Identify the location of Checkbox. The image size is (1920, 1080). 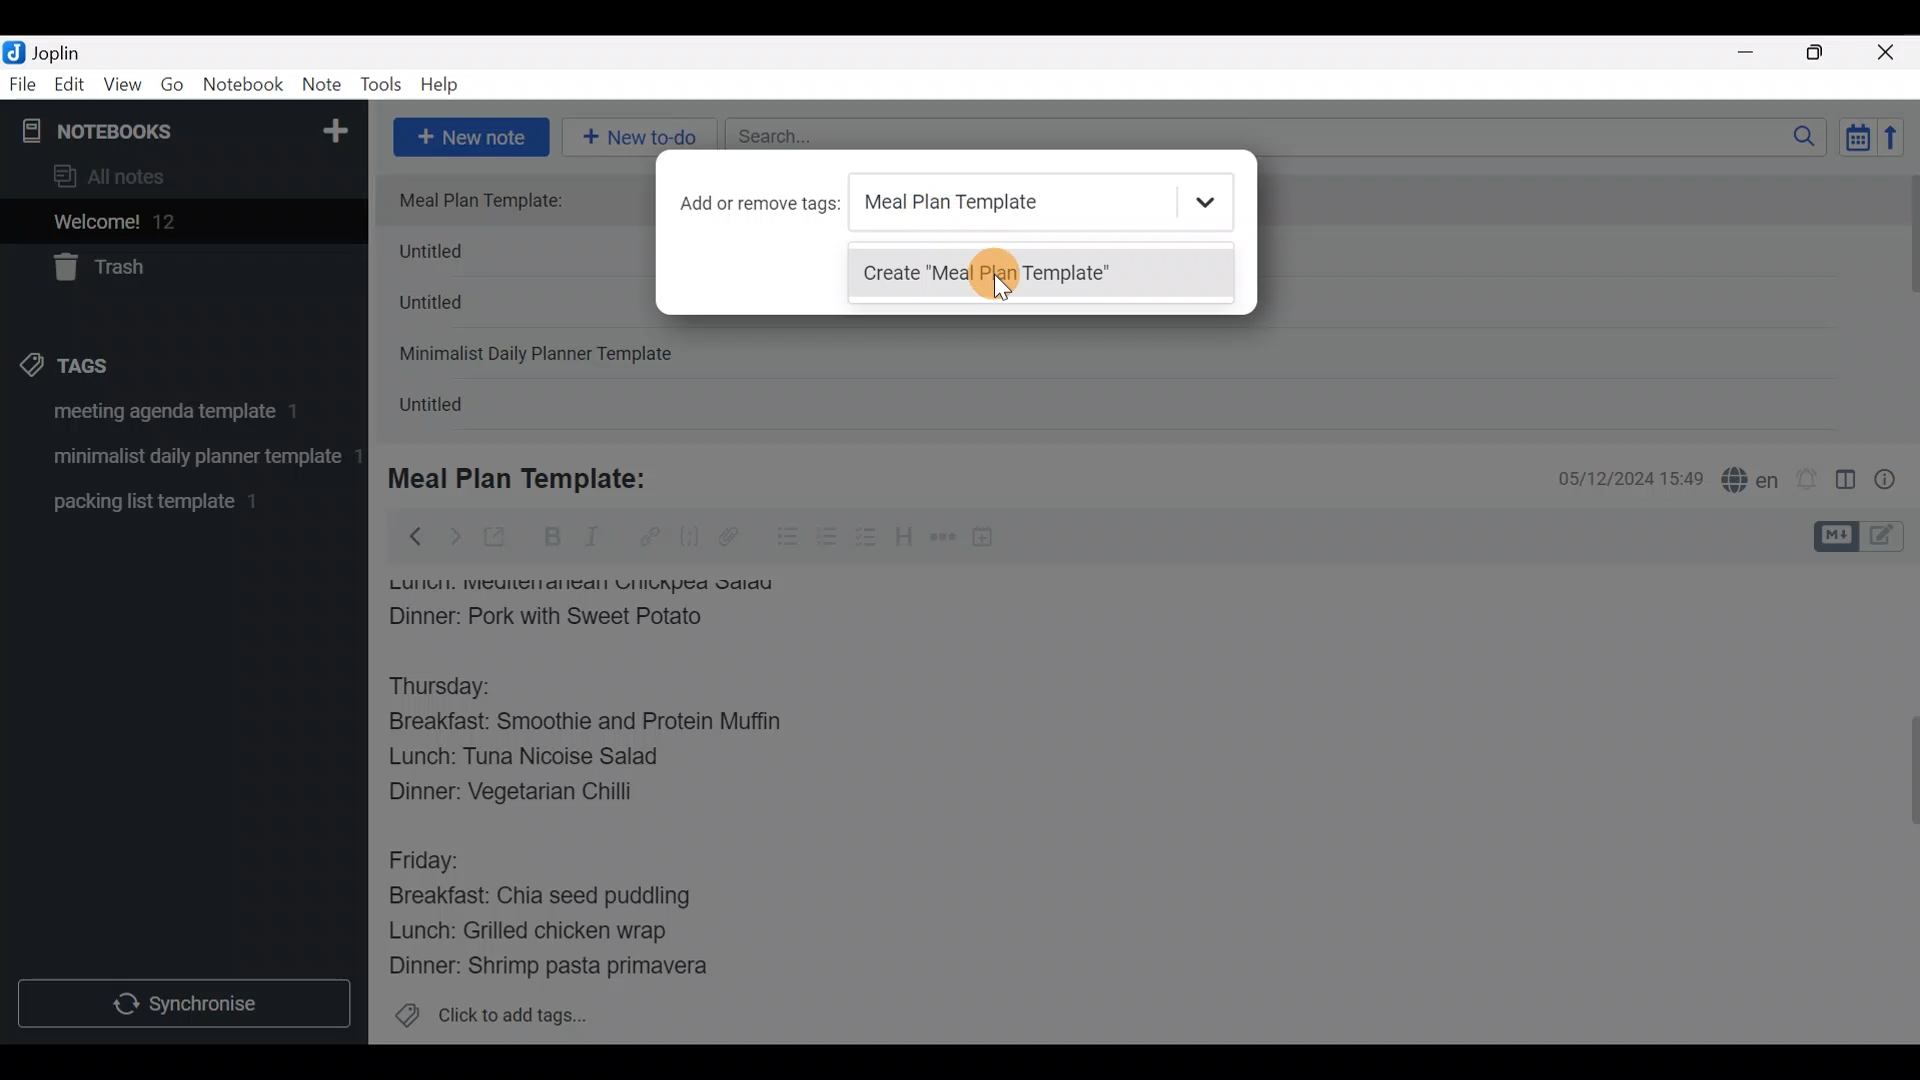
(868, 539).